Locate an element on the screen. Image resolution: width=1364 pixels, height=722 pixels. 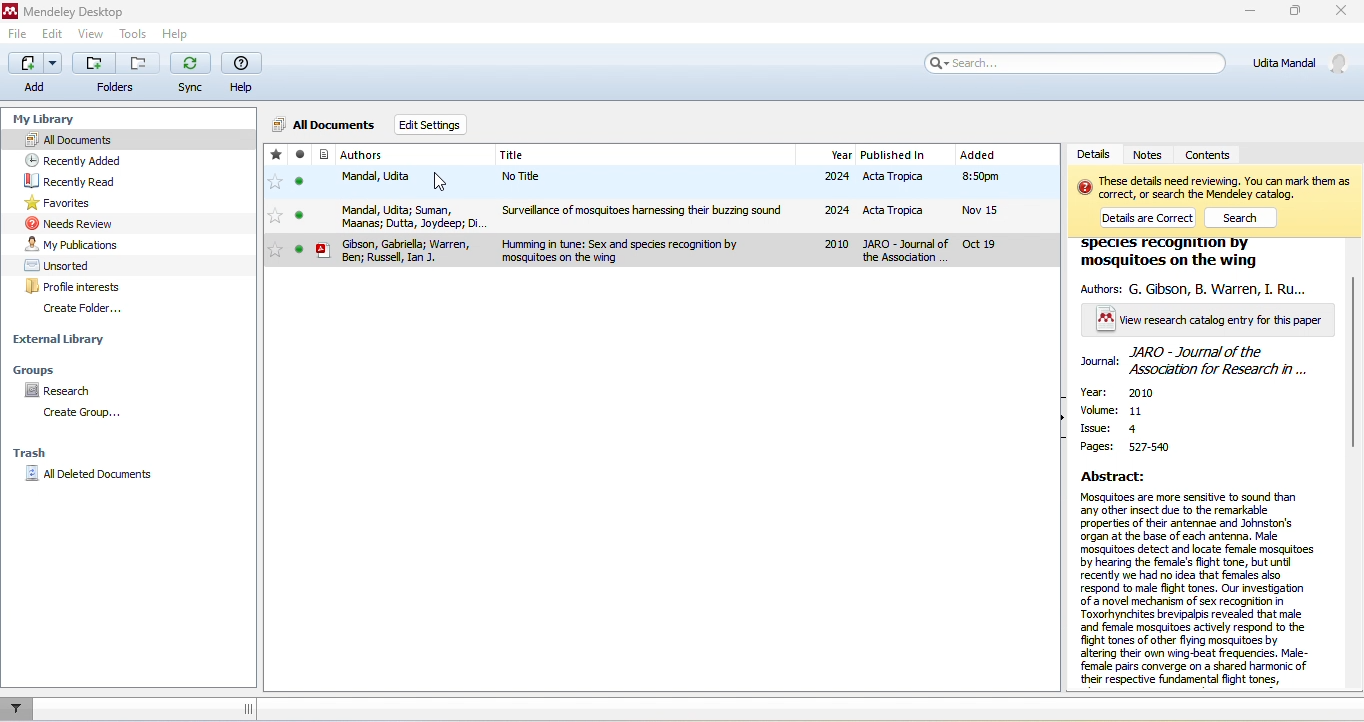
favorites toggle is located at coordinates (275, 183).